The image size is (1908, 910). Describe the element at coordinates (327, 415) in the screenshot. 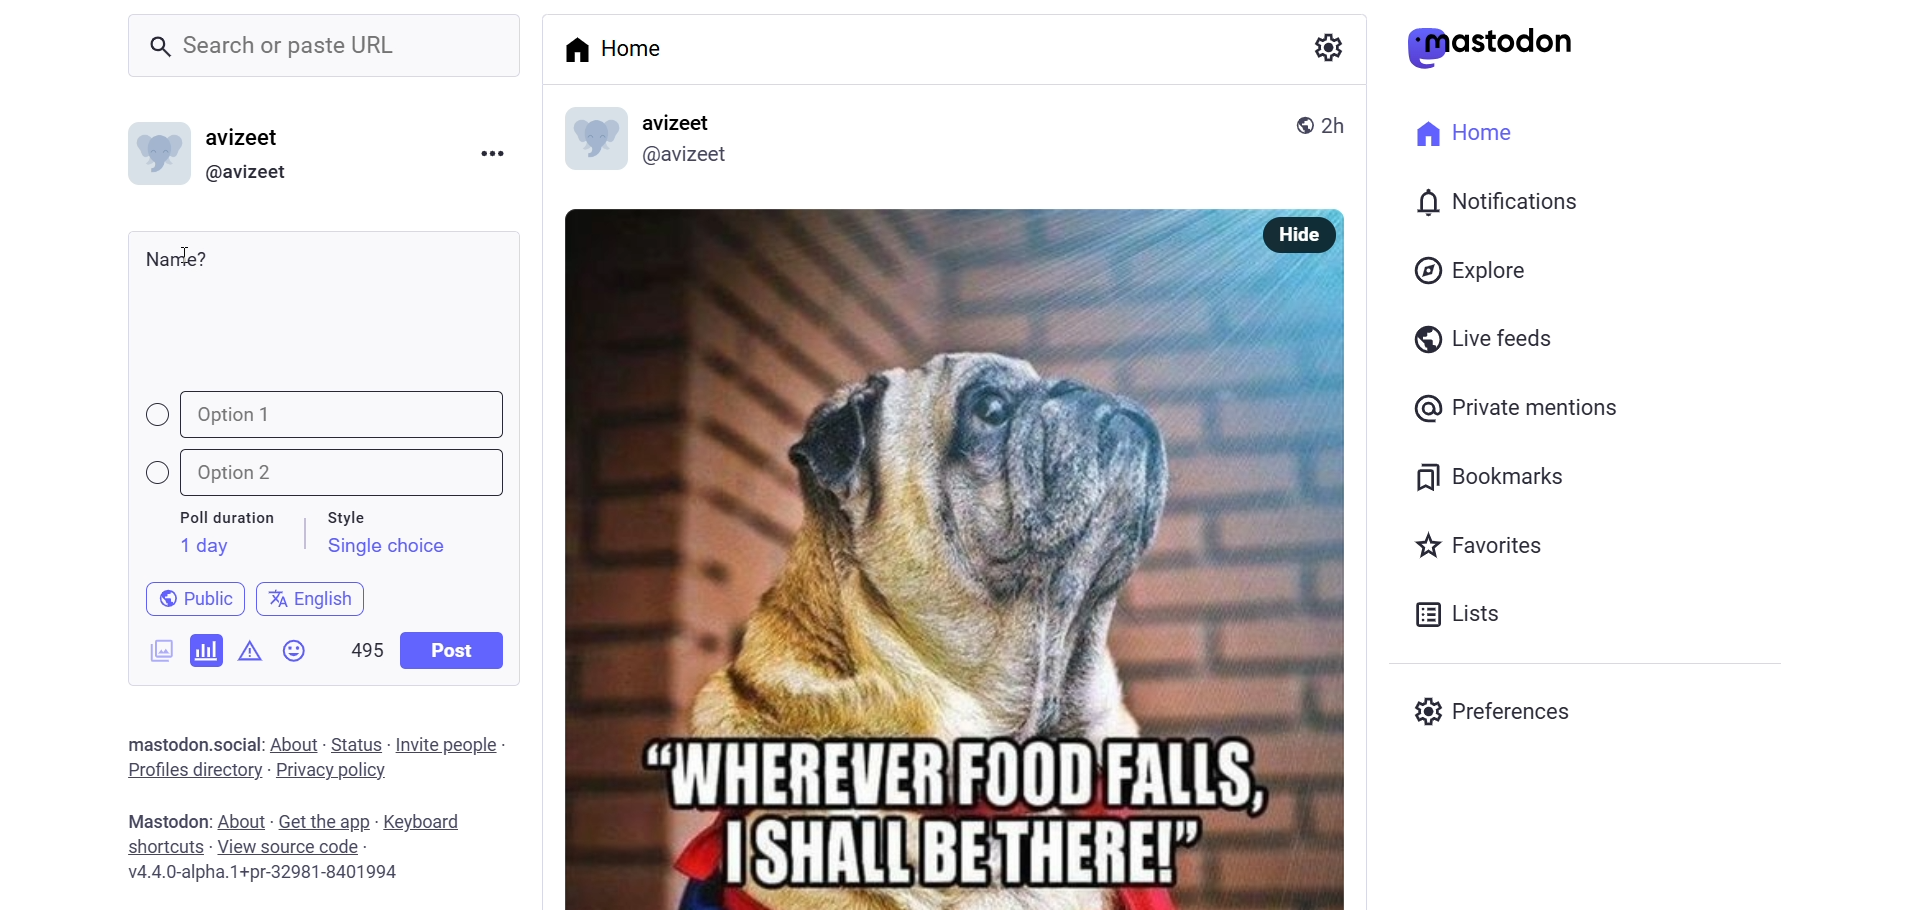

I see `option 1` at that location.